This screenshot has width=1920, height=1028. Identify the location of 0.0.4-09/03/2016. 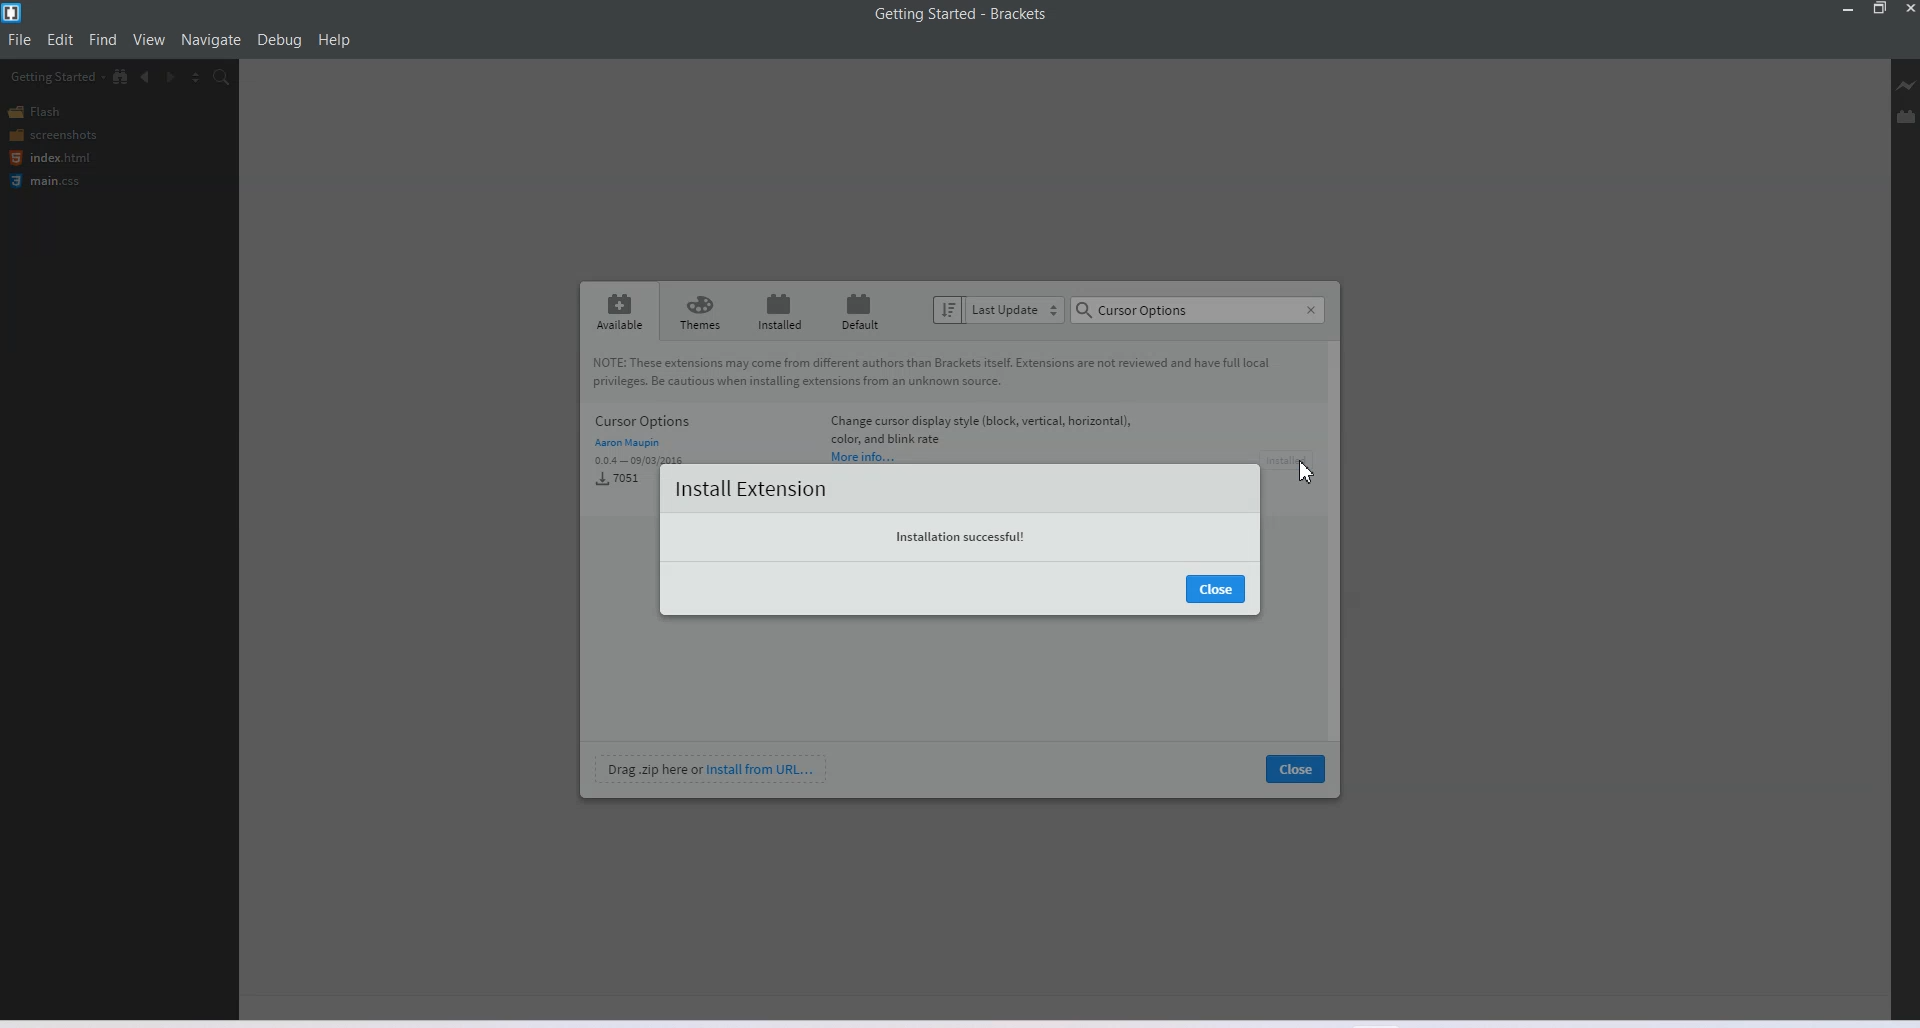
(621, 461).